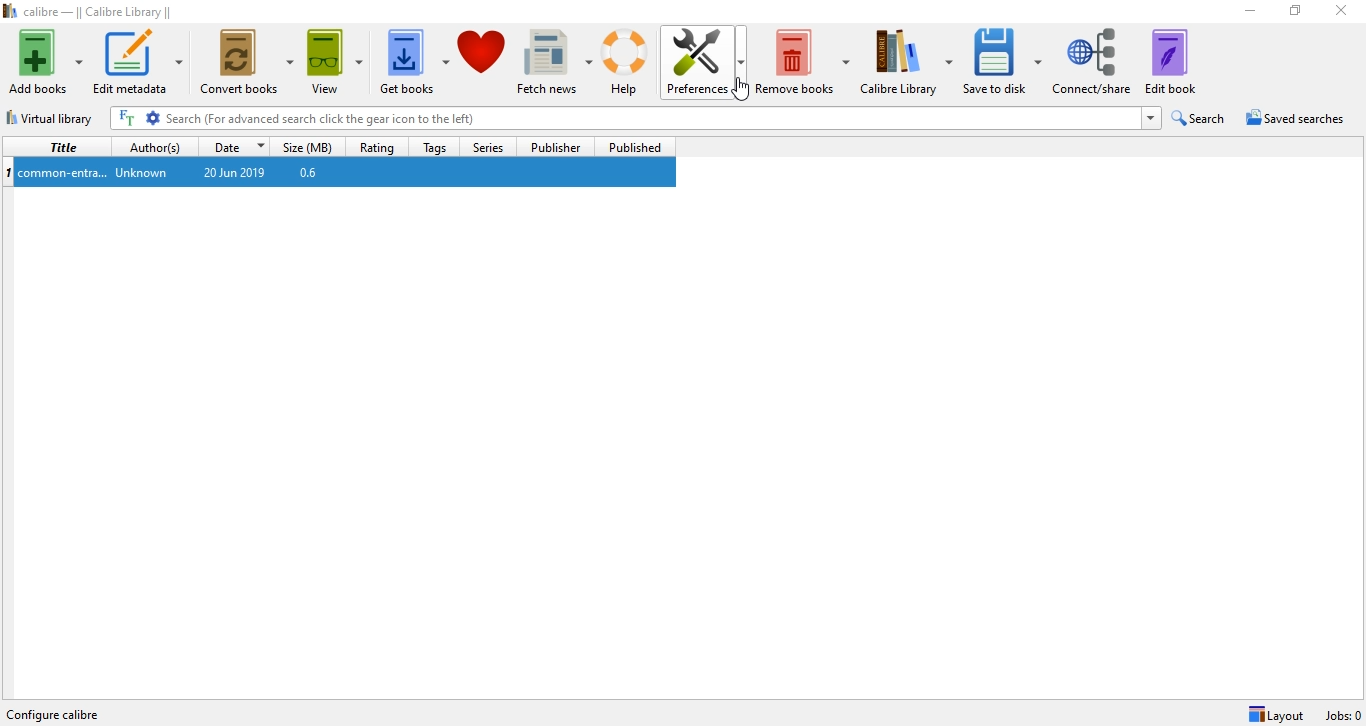 The image size is (1366, 726). I want to click on Title, so click(60, 147).